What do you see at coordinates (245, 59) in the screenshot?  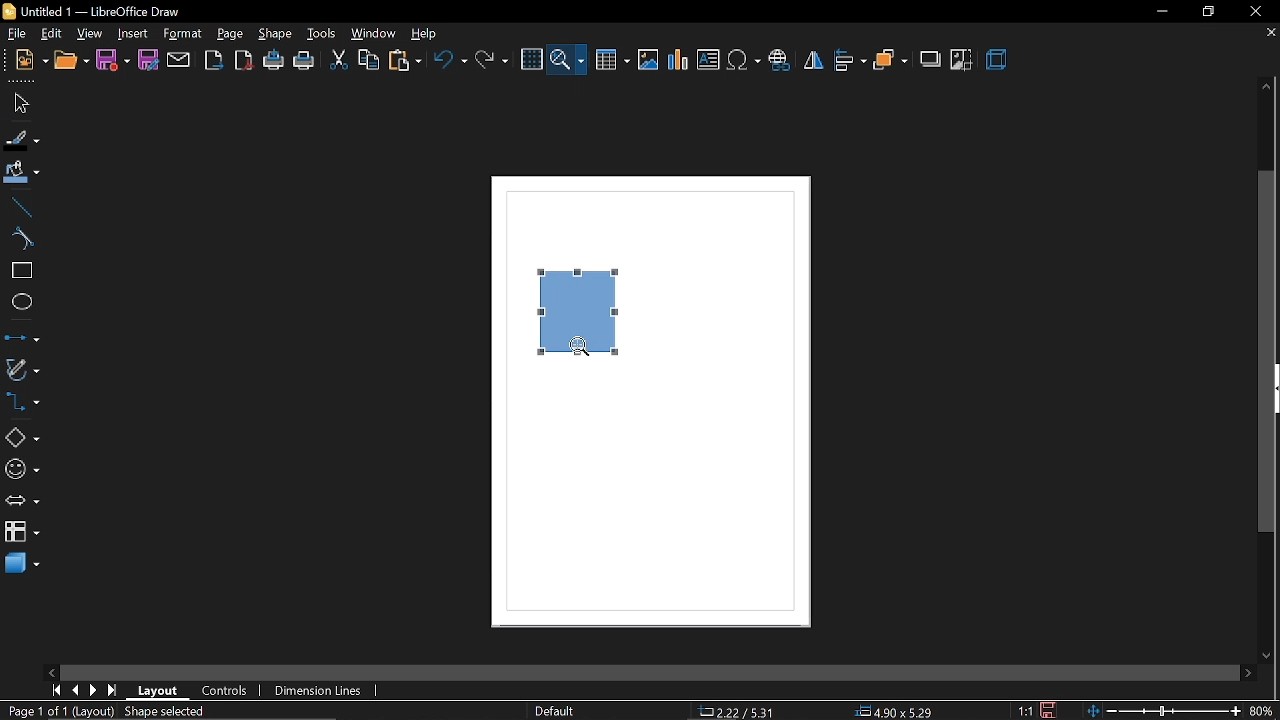 I see `export pdf` at bounding box center [245, 59].